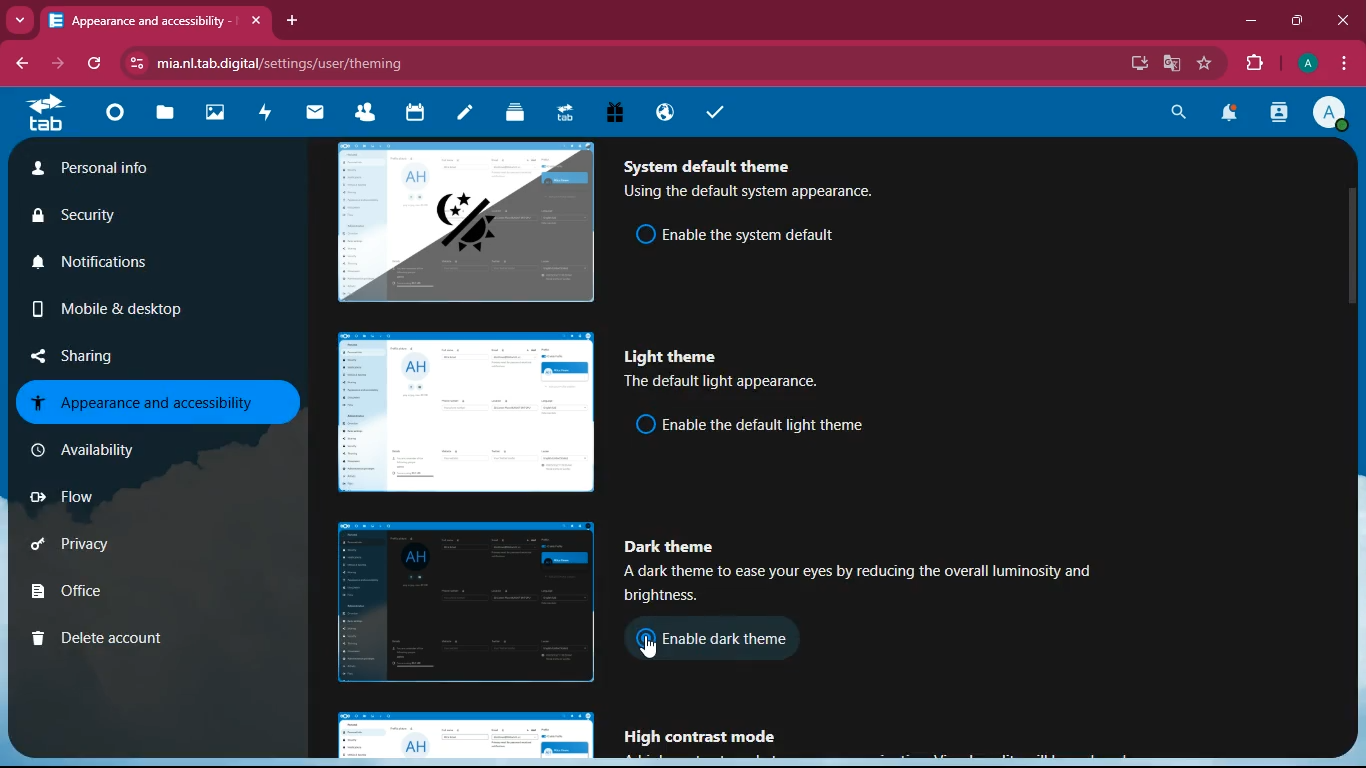  I want to click on off, so click(645, 424).